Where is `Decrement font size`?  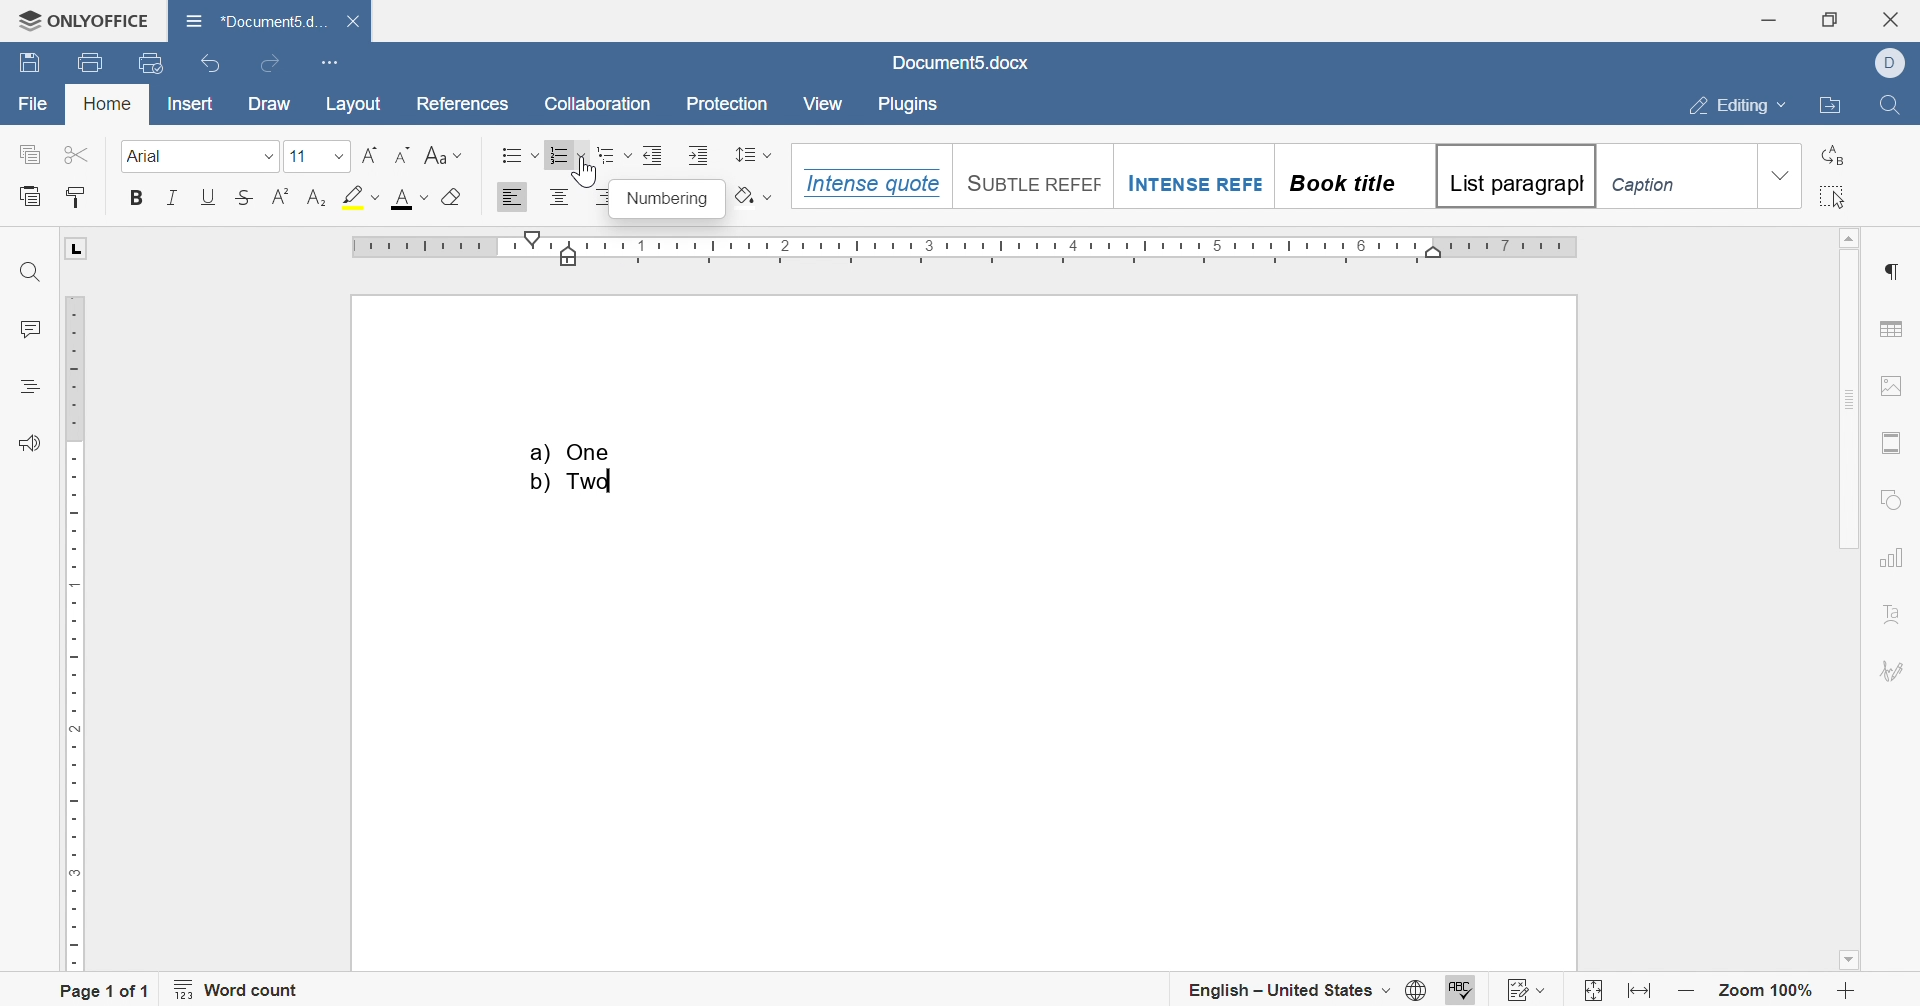
Decrement font size is located at coordinates (402, 155).